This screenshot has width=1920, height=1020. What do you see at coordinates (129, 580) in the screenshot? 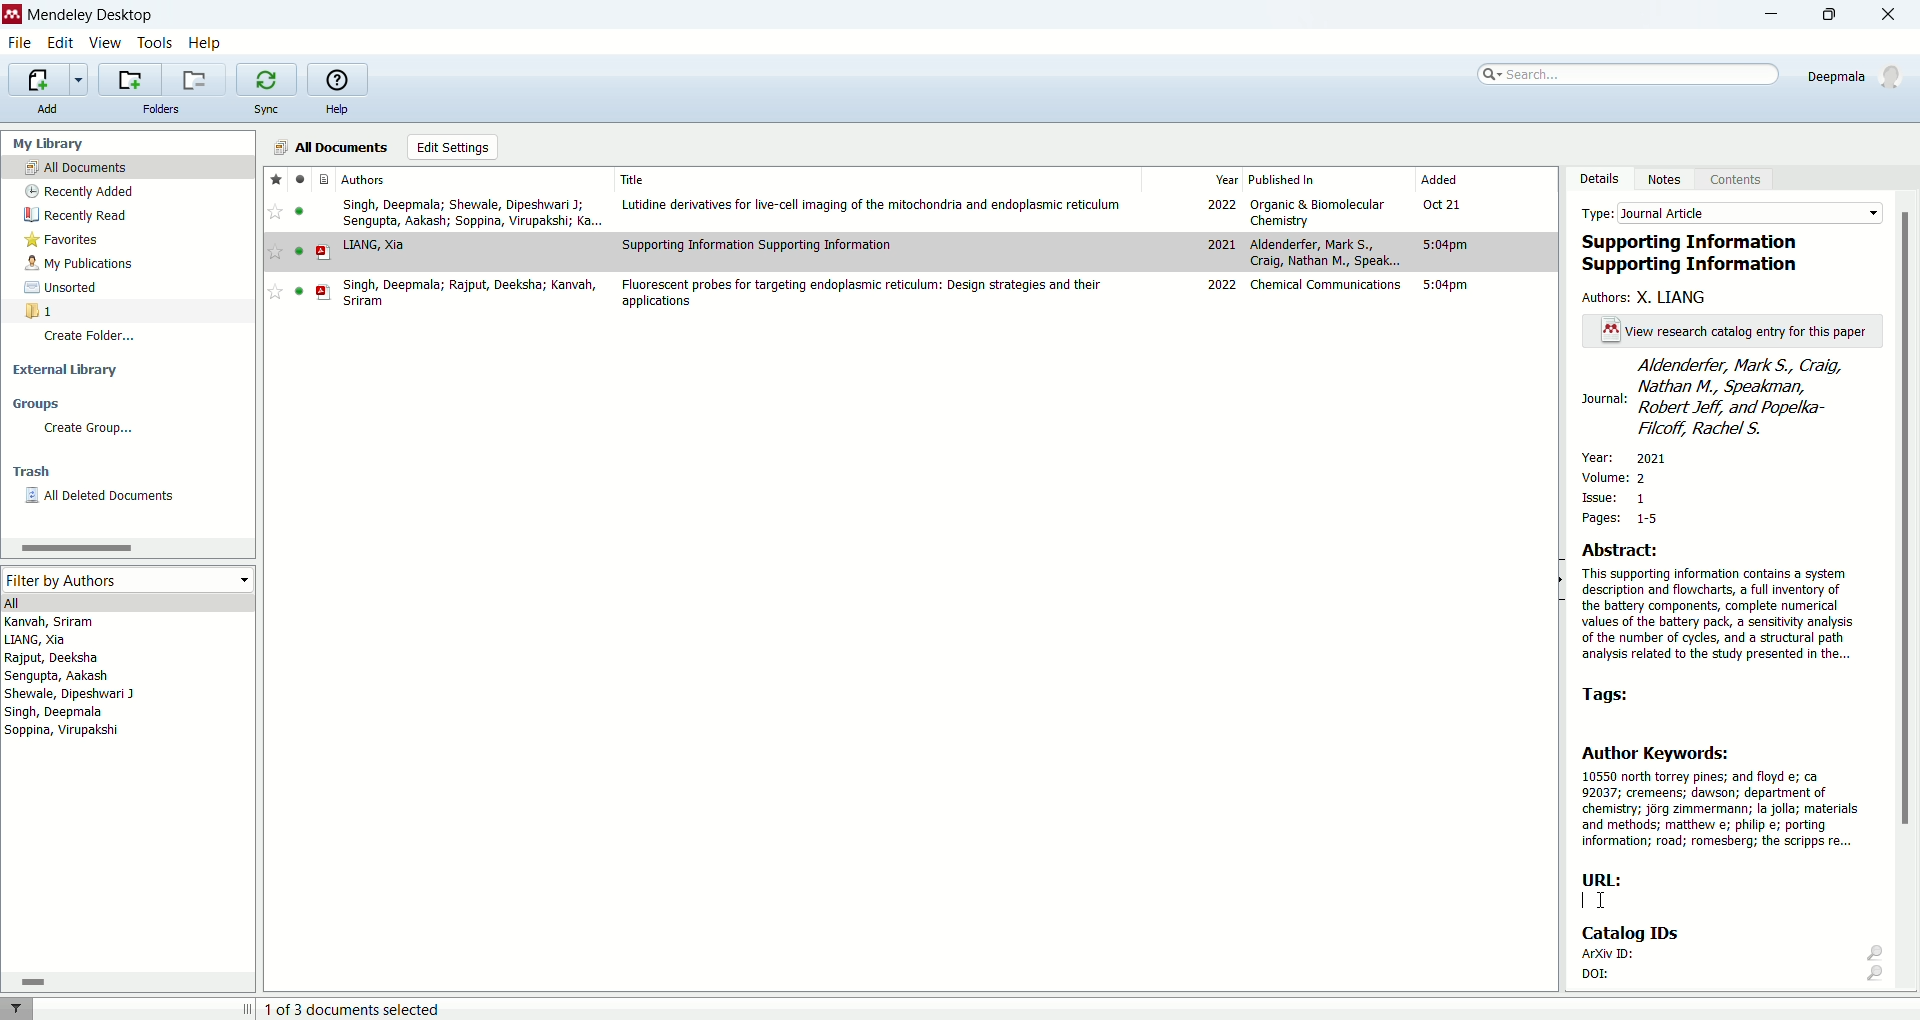
I see `filter by authors` at bounding box center [129, 580].